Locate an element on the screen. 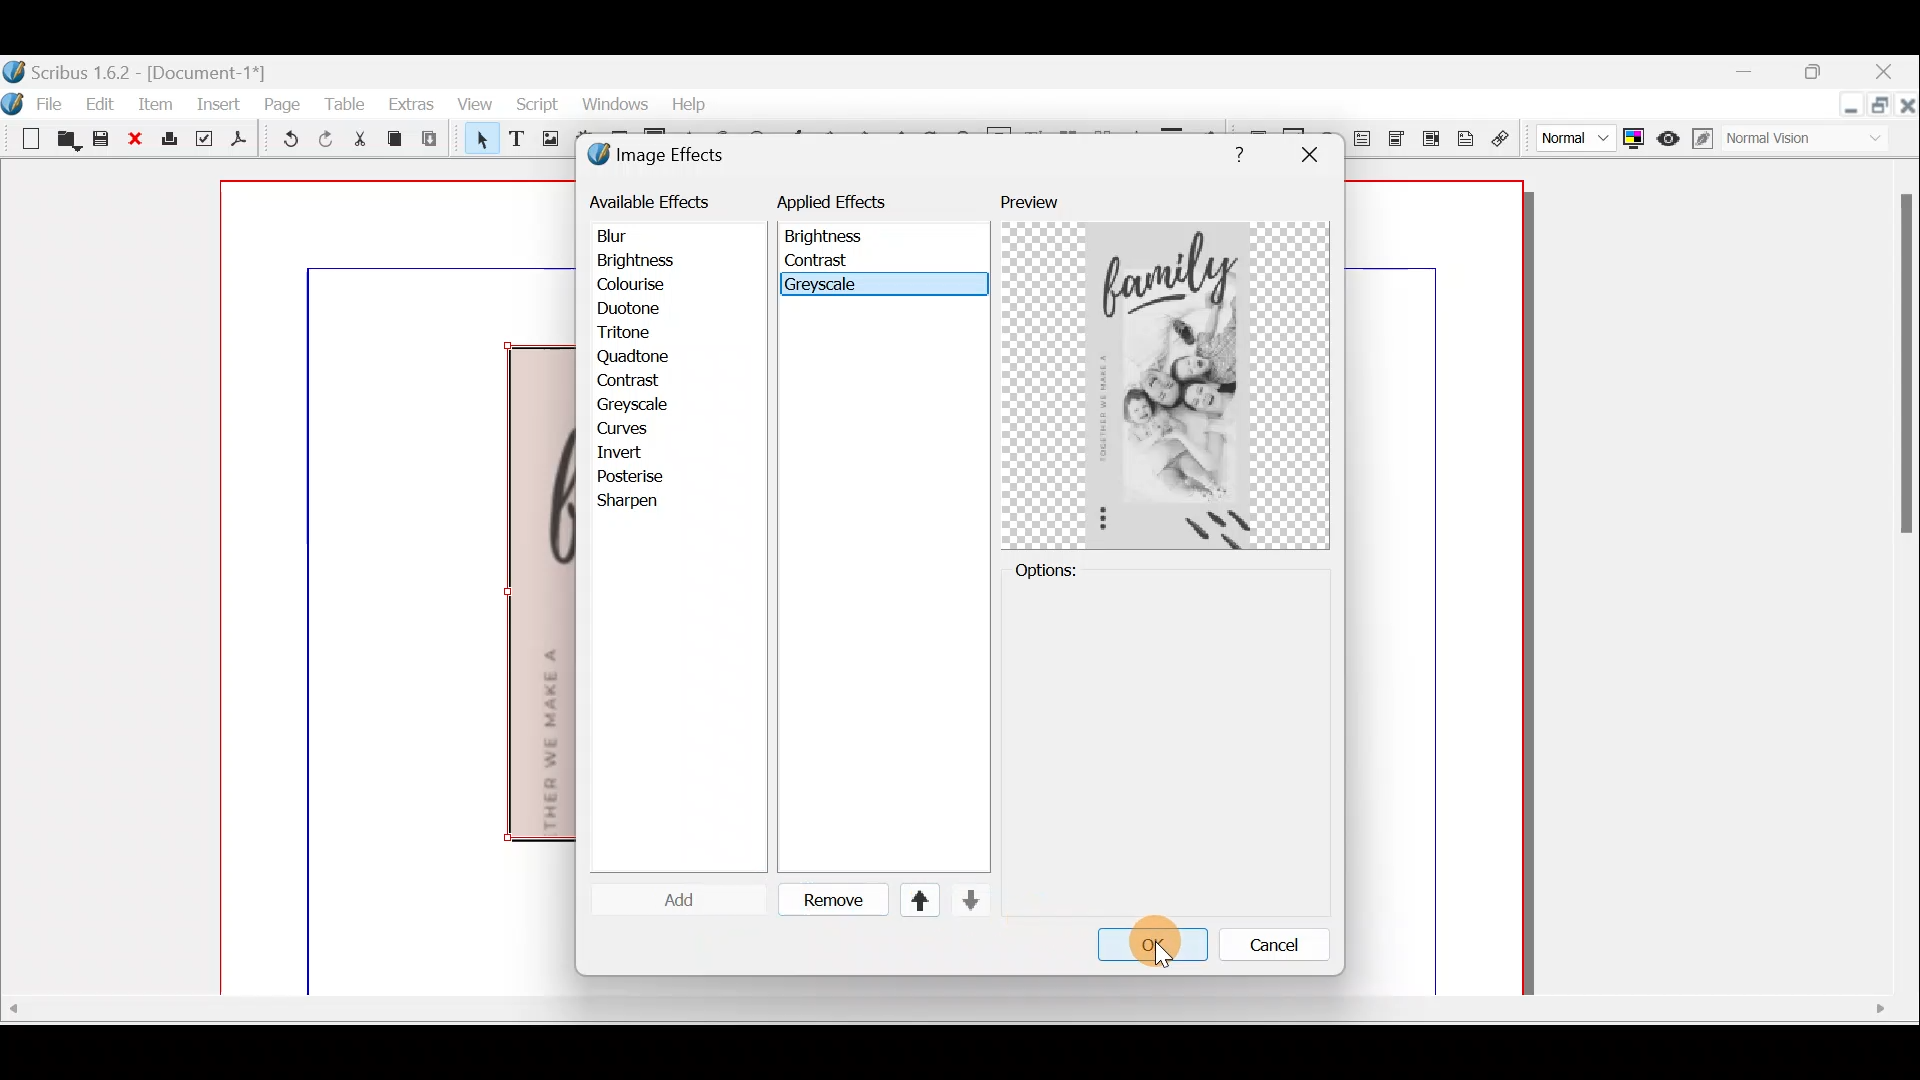 The width and height of the screenshot is (1920, 1080). Edit is located at coordinates (101, 103).